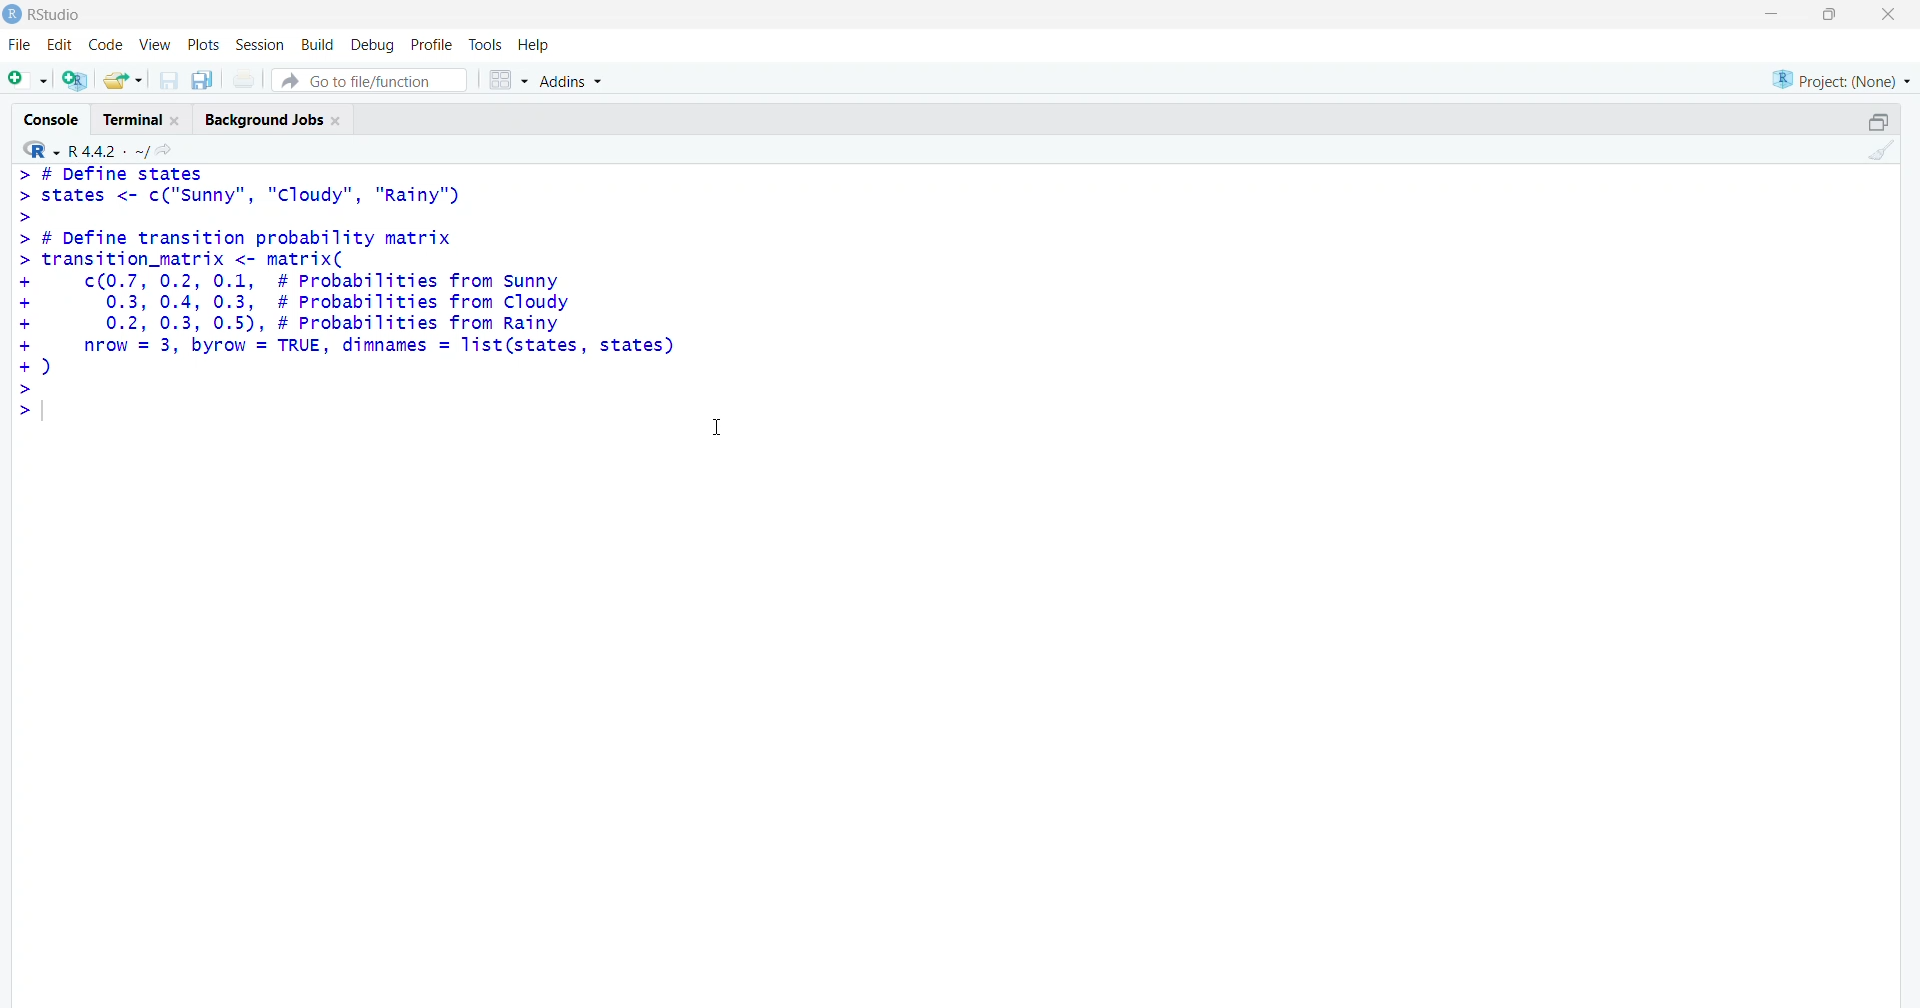  Describe the element at coordinates (1839, 77) in the screenshot. I see `project (None)` at that location.